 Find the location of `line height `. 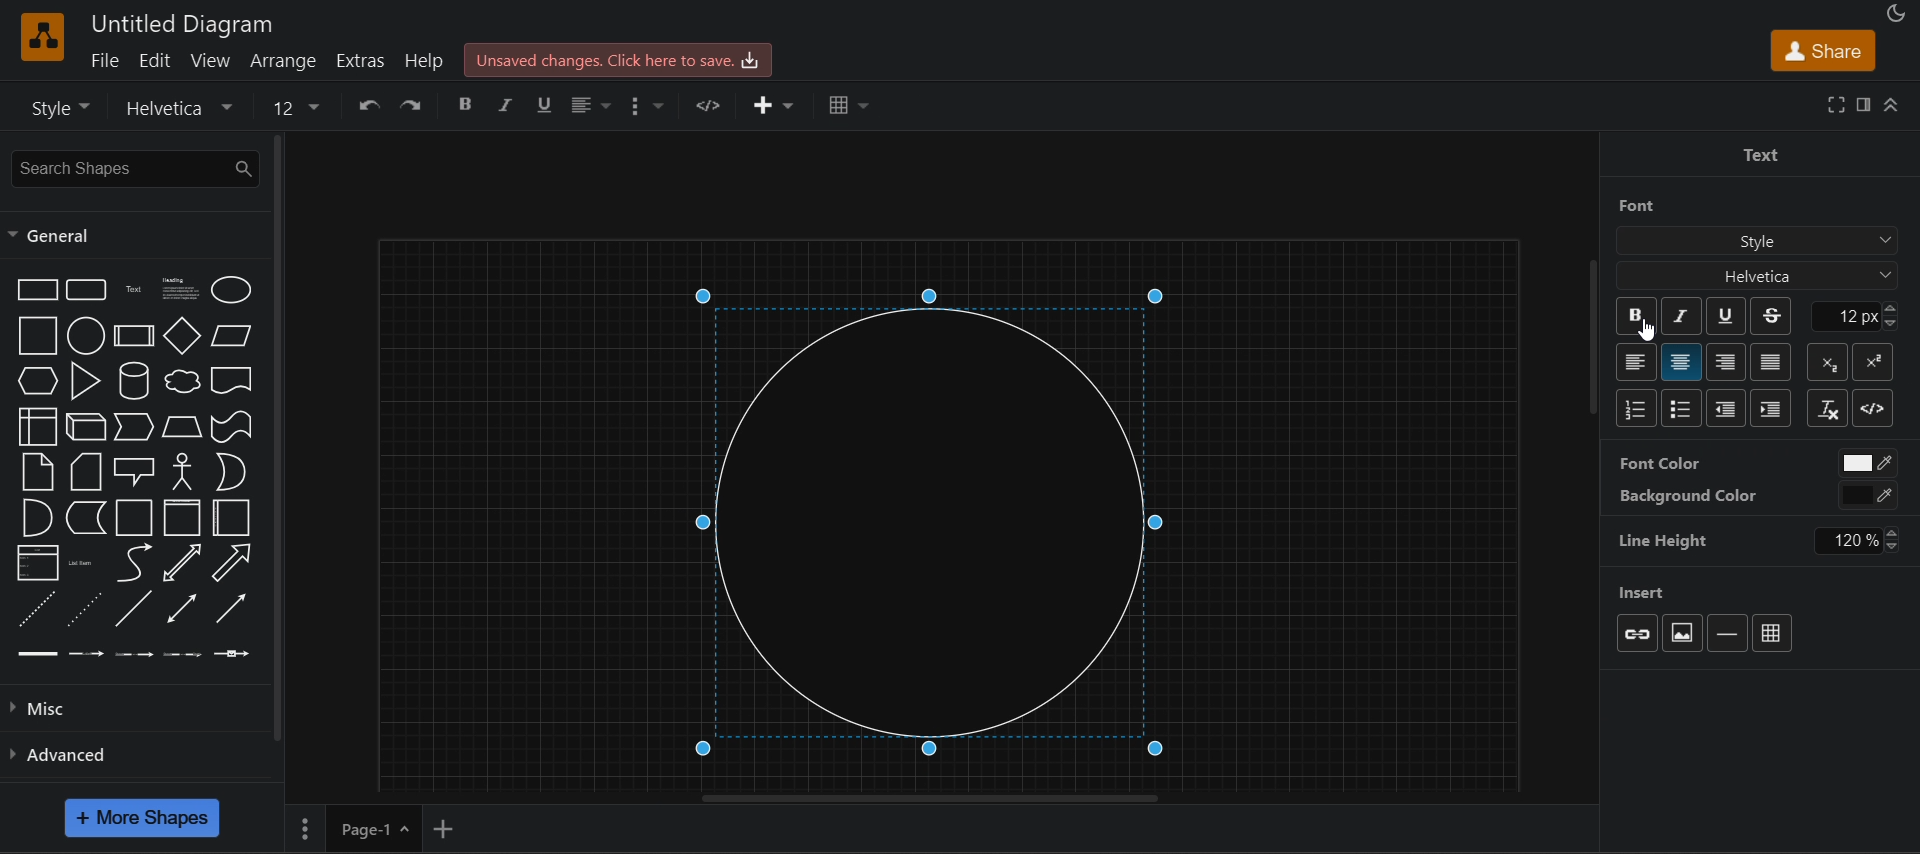

line height  is located at coordinates (1676, 545).